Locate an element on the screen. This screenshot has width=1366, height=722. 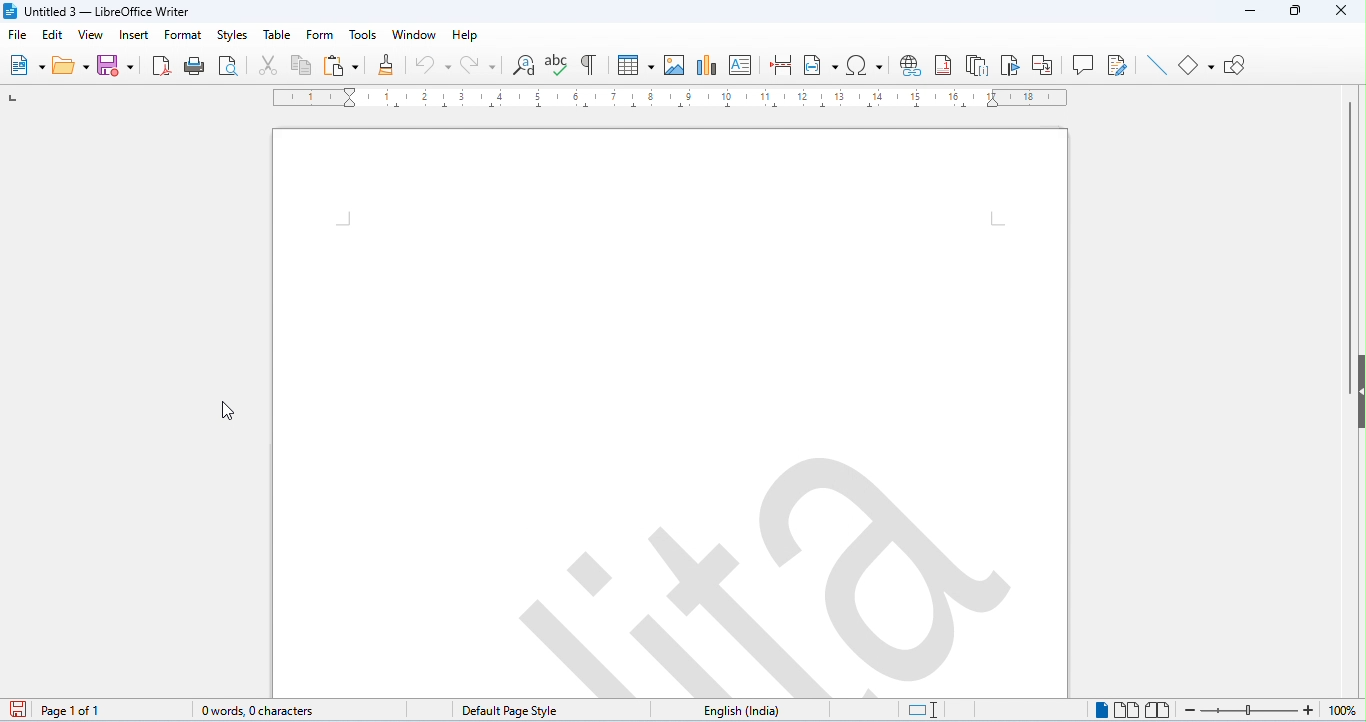
undo is located at coordinates (433, 64).